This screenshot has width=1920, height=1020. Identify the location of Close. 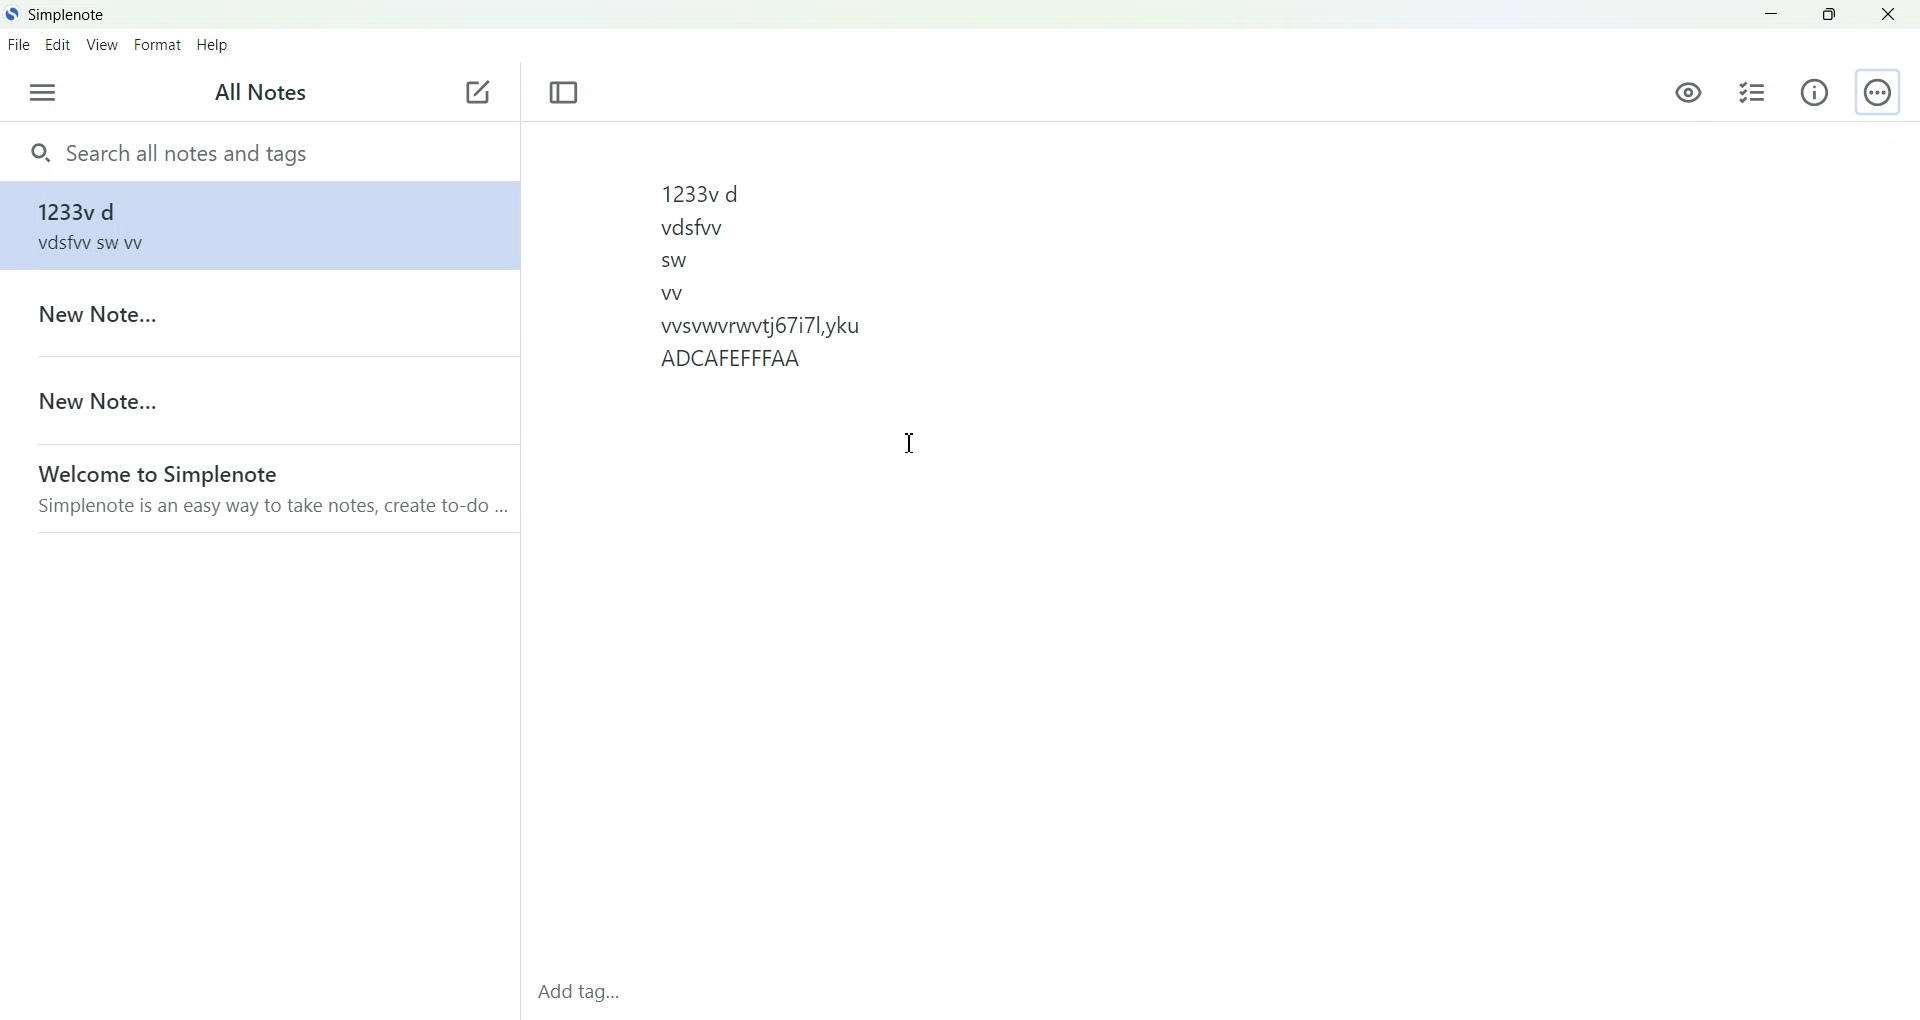
(1887, 14).